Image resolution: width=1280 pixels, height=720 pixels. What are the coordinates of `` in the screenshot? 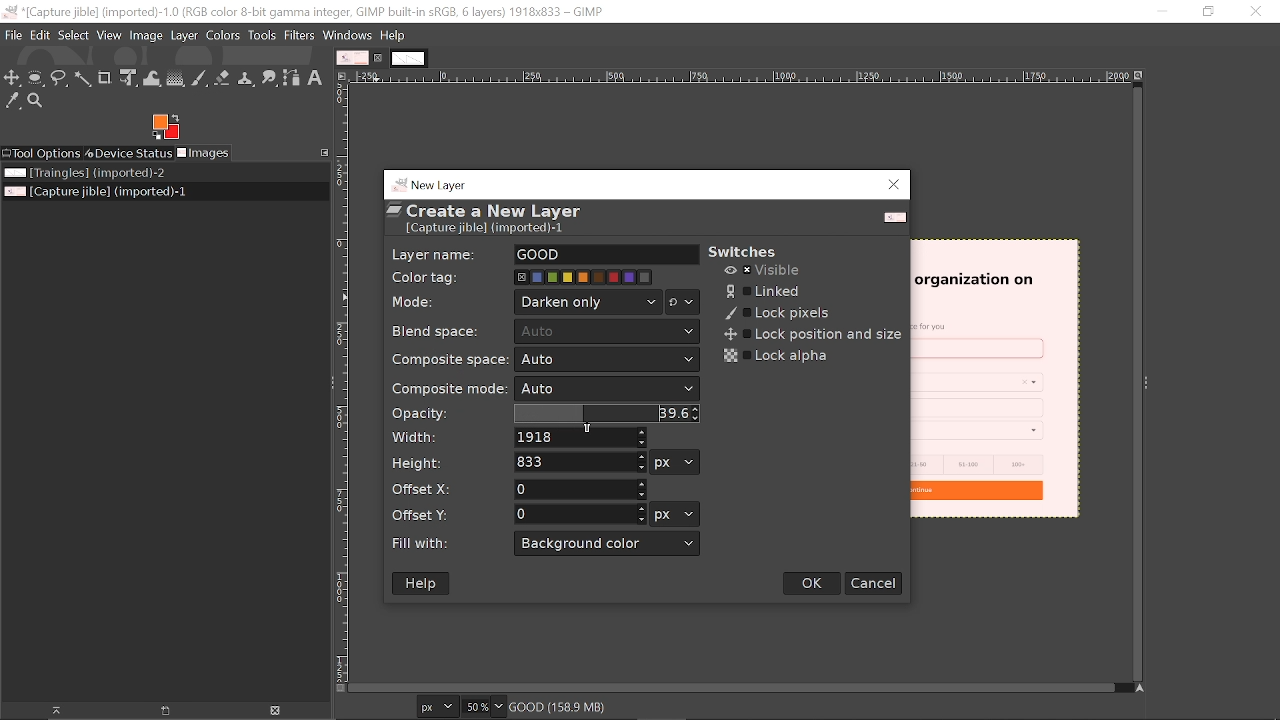 It's located at (393, 35).